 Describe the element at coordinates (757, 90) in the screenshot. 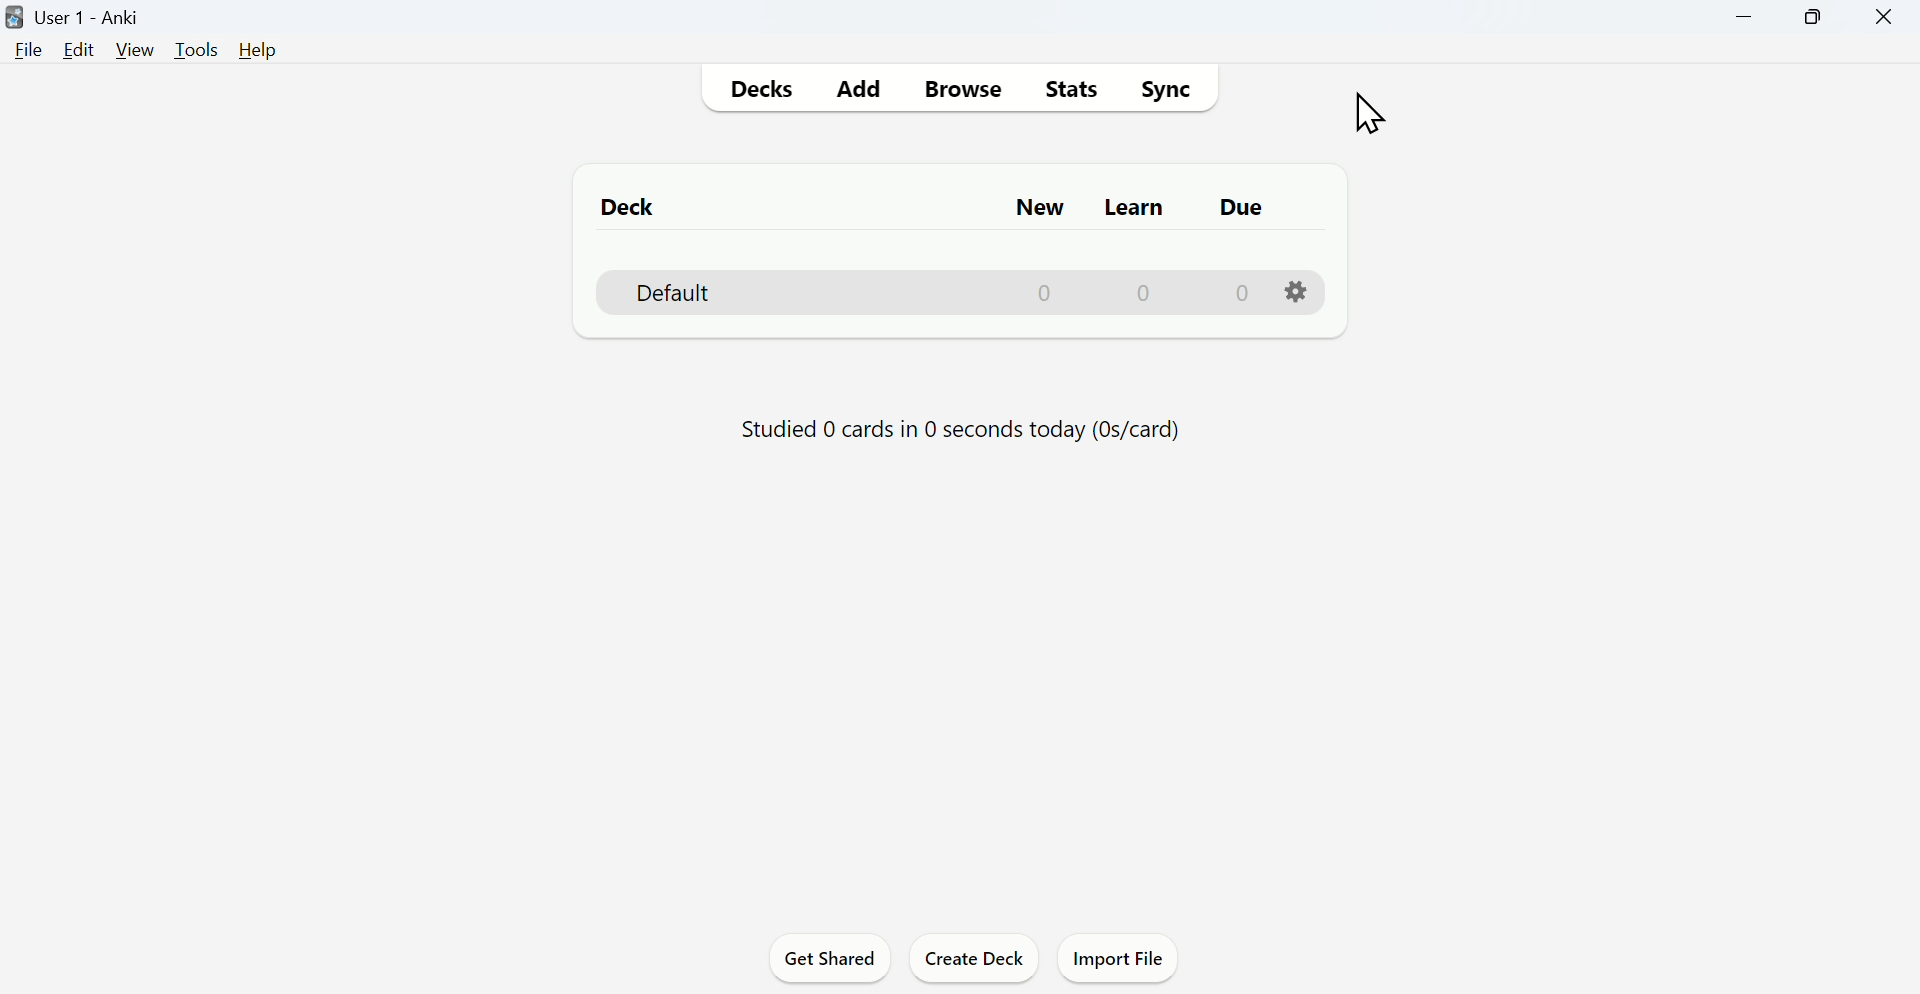

I see `Decks` at that location.